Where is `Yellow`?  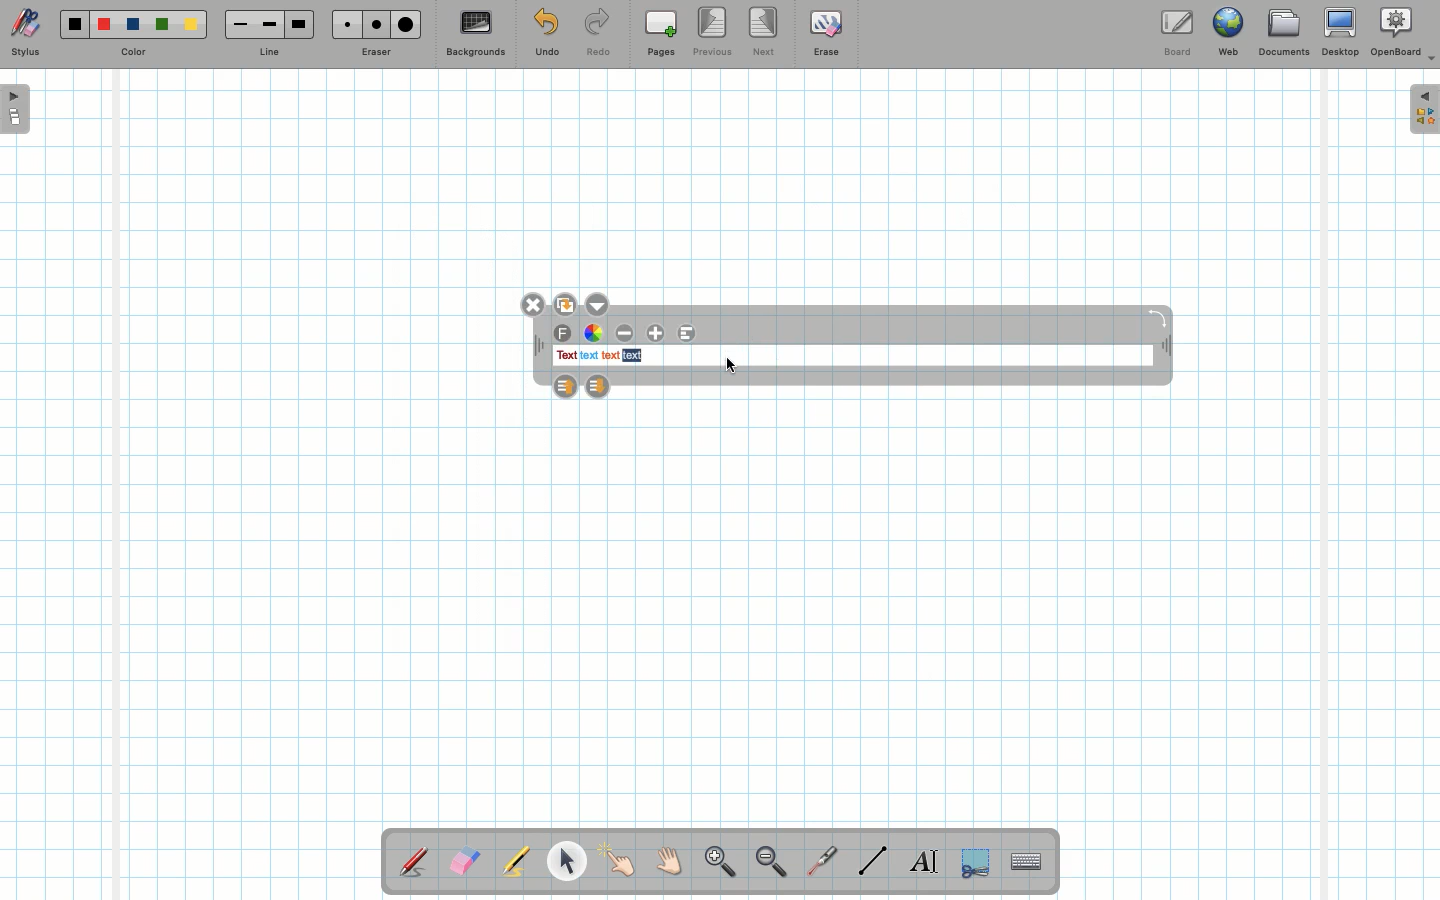 Yellow is located at coordinates (191, 24).